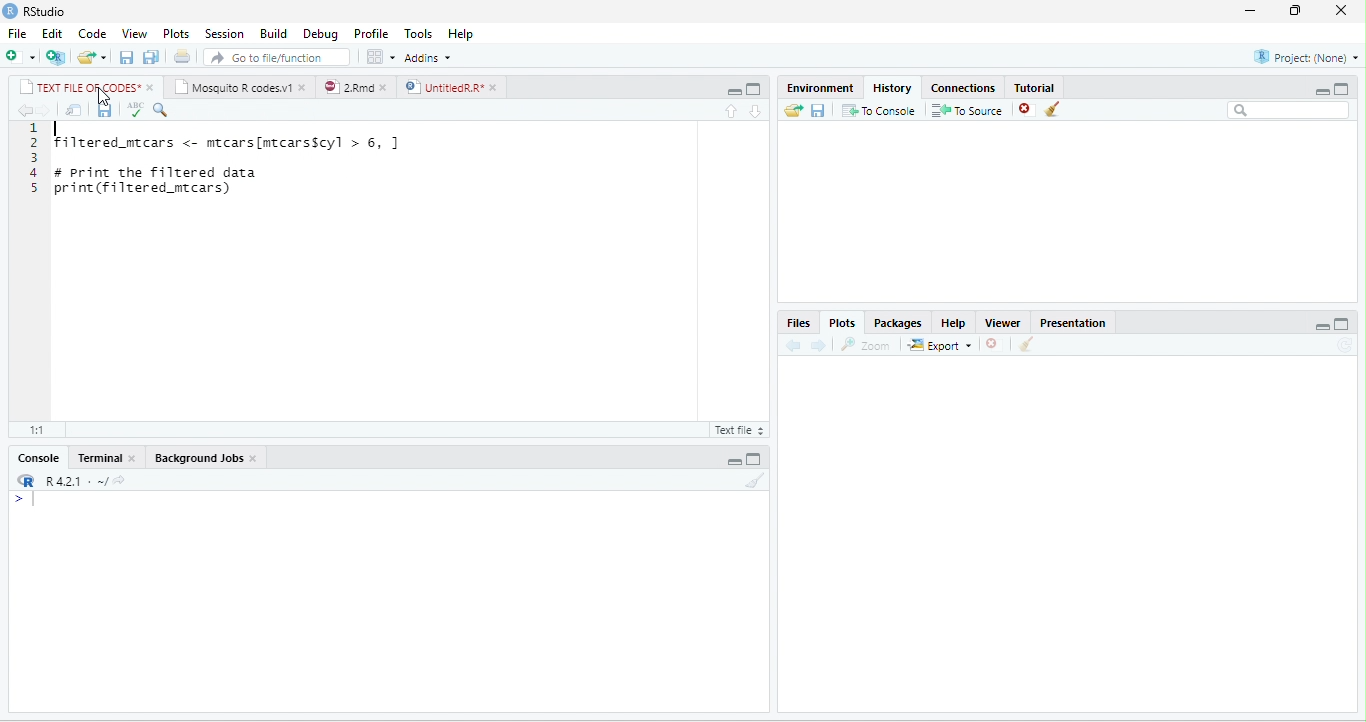  Describe the element at coordinates (418, 34) in the screenshot. I see `Tools` at that location.